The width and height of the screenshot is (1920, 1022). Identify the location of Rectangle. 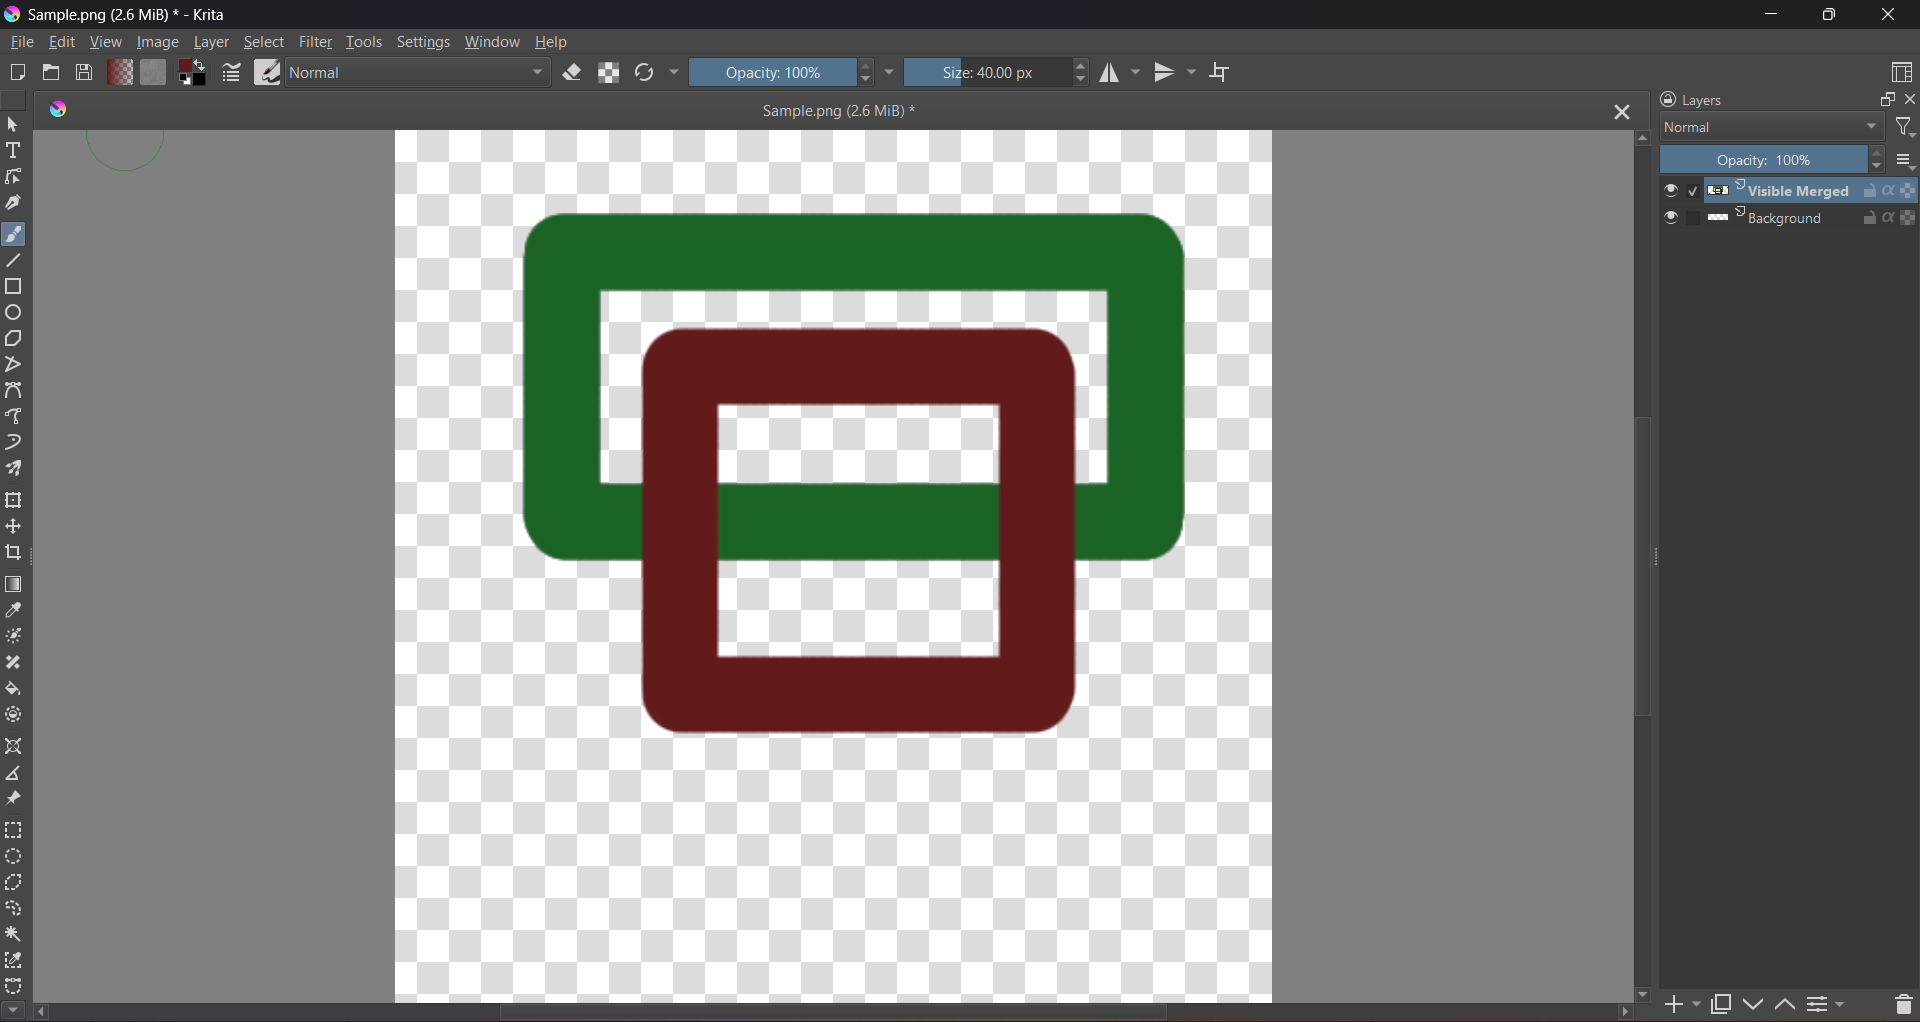
(16, 289).